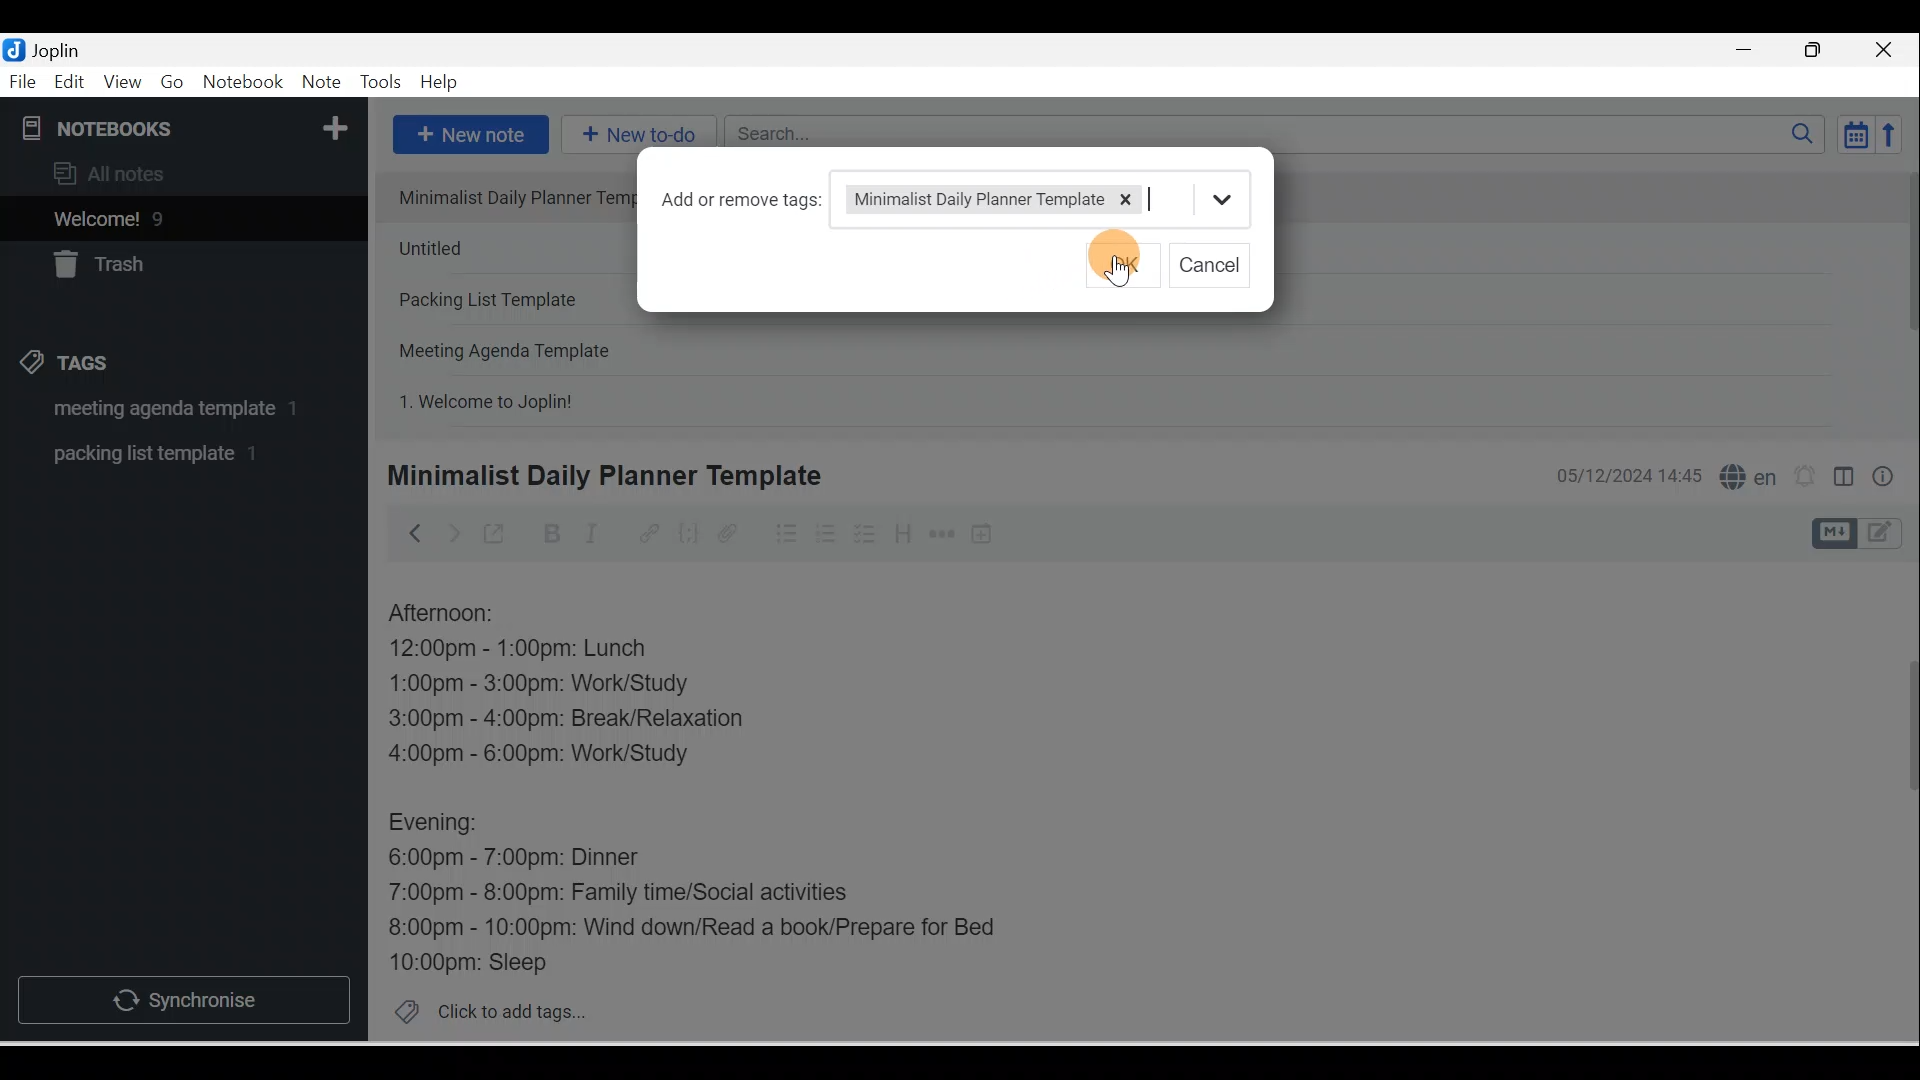  What do you see at coordinates (547, 754) in the screenshot?
I see `4:00pm - 6:00pm: Work/Study` at bounding box center [547, 754].